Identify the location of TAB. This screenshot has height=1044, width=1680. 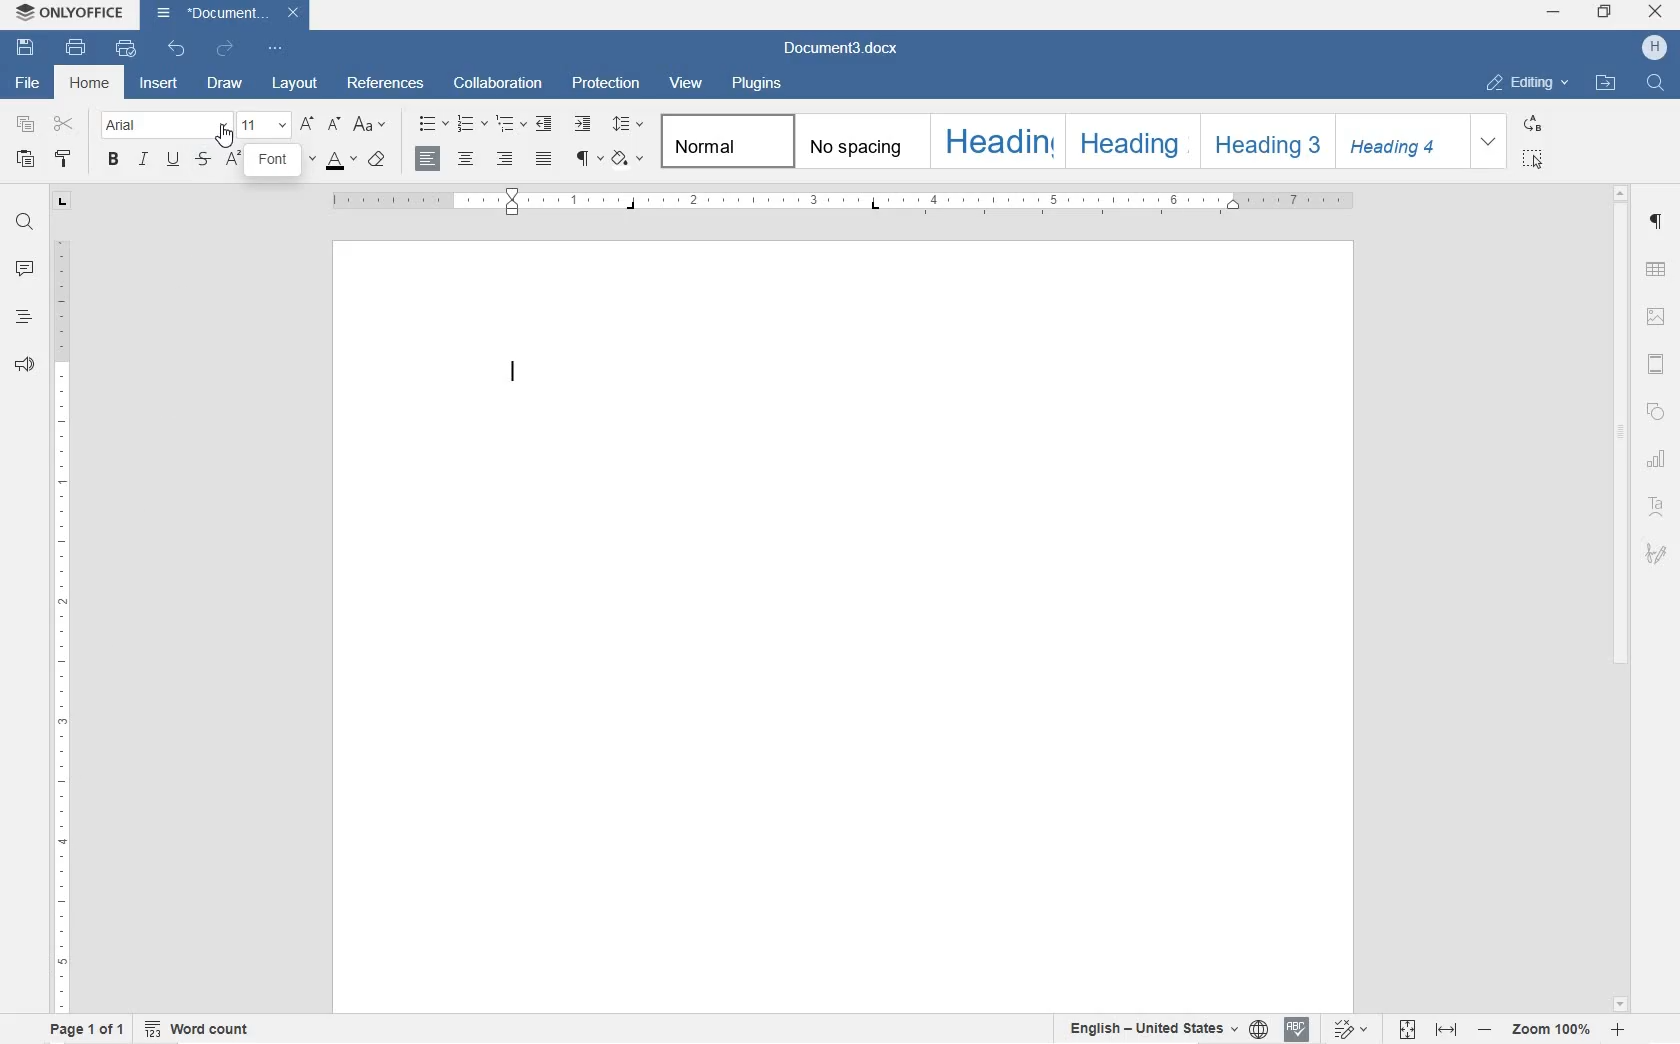
(62, 201).